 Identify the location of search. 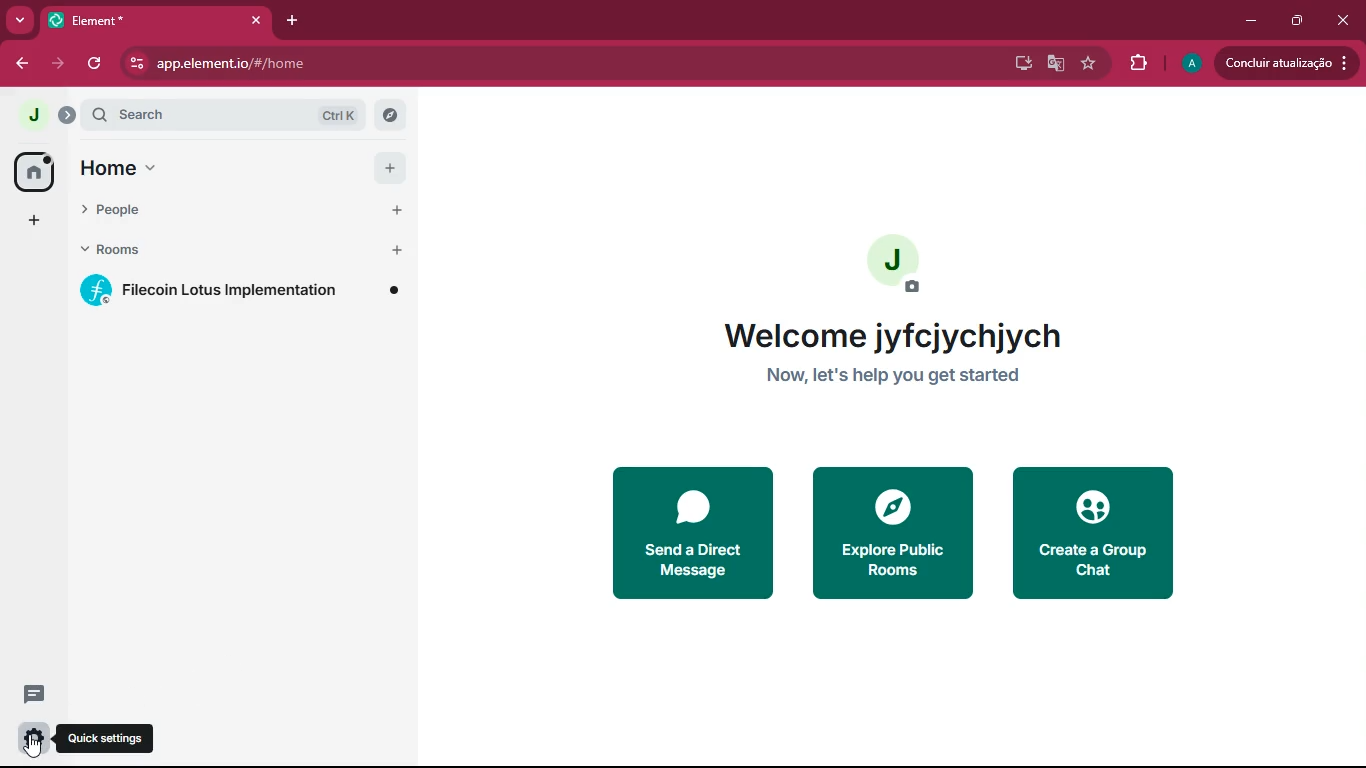
(225, 114).